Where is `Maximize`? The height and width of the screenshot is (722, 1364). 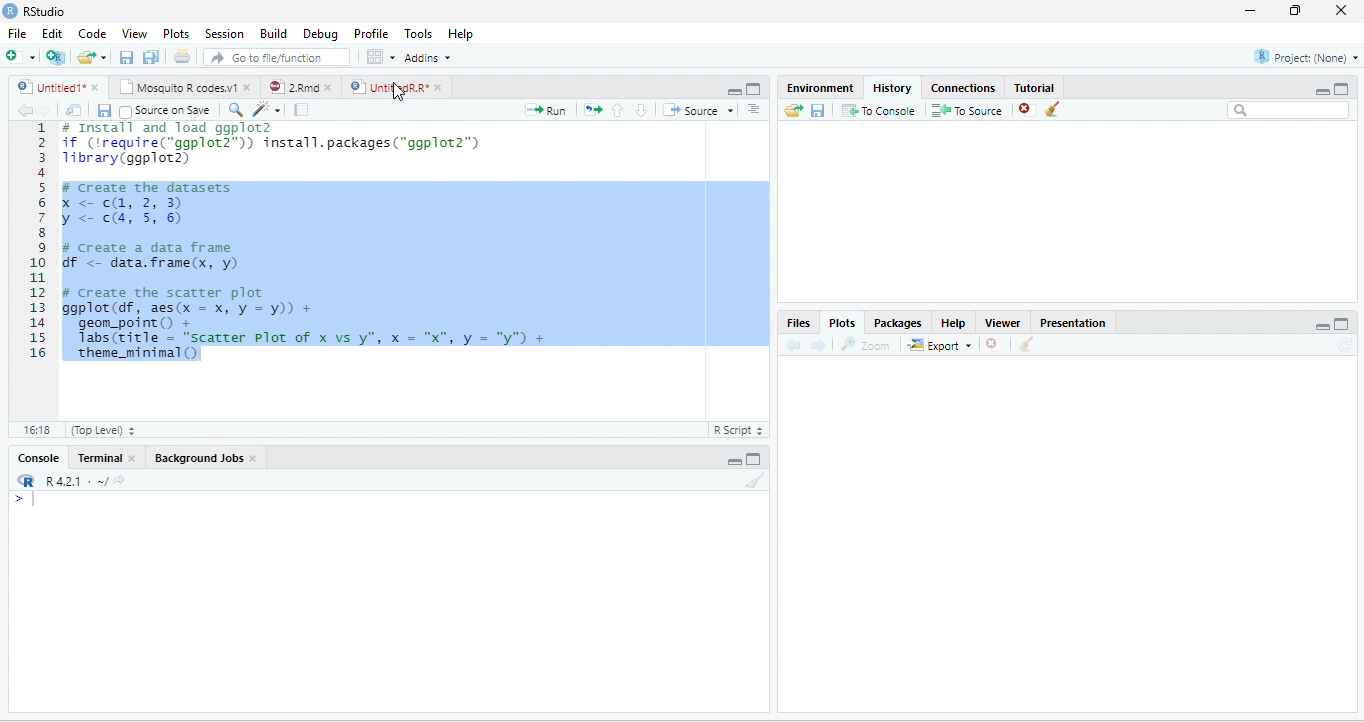 Maximize is located at coordinates (1343, 323).